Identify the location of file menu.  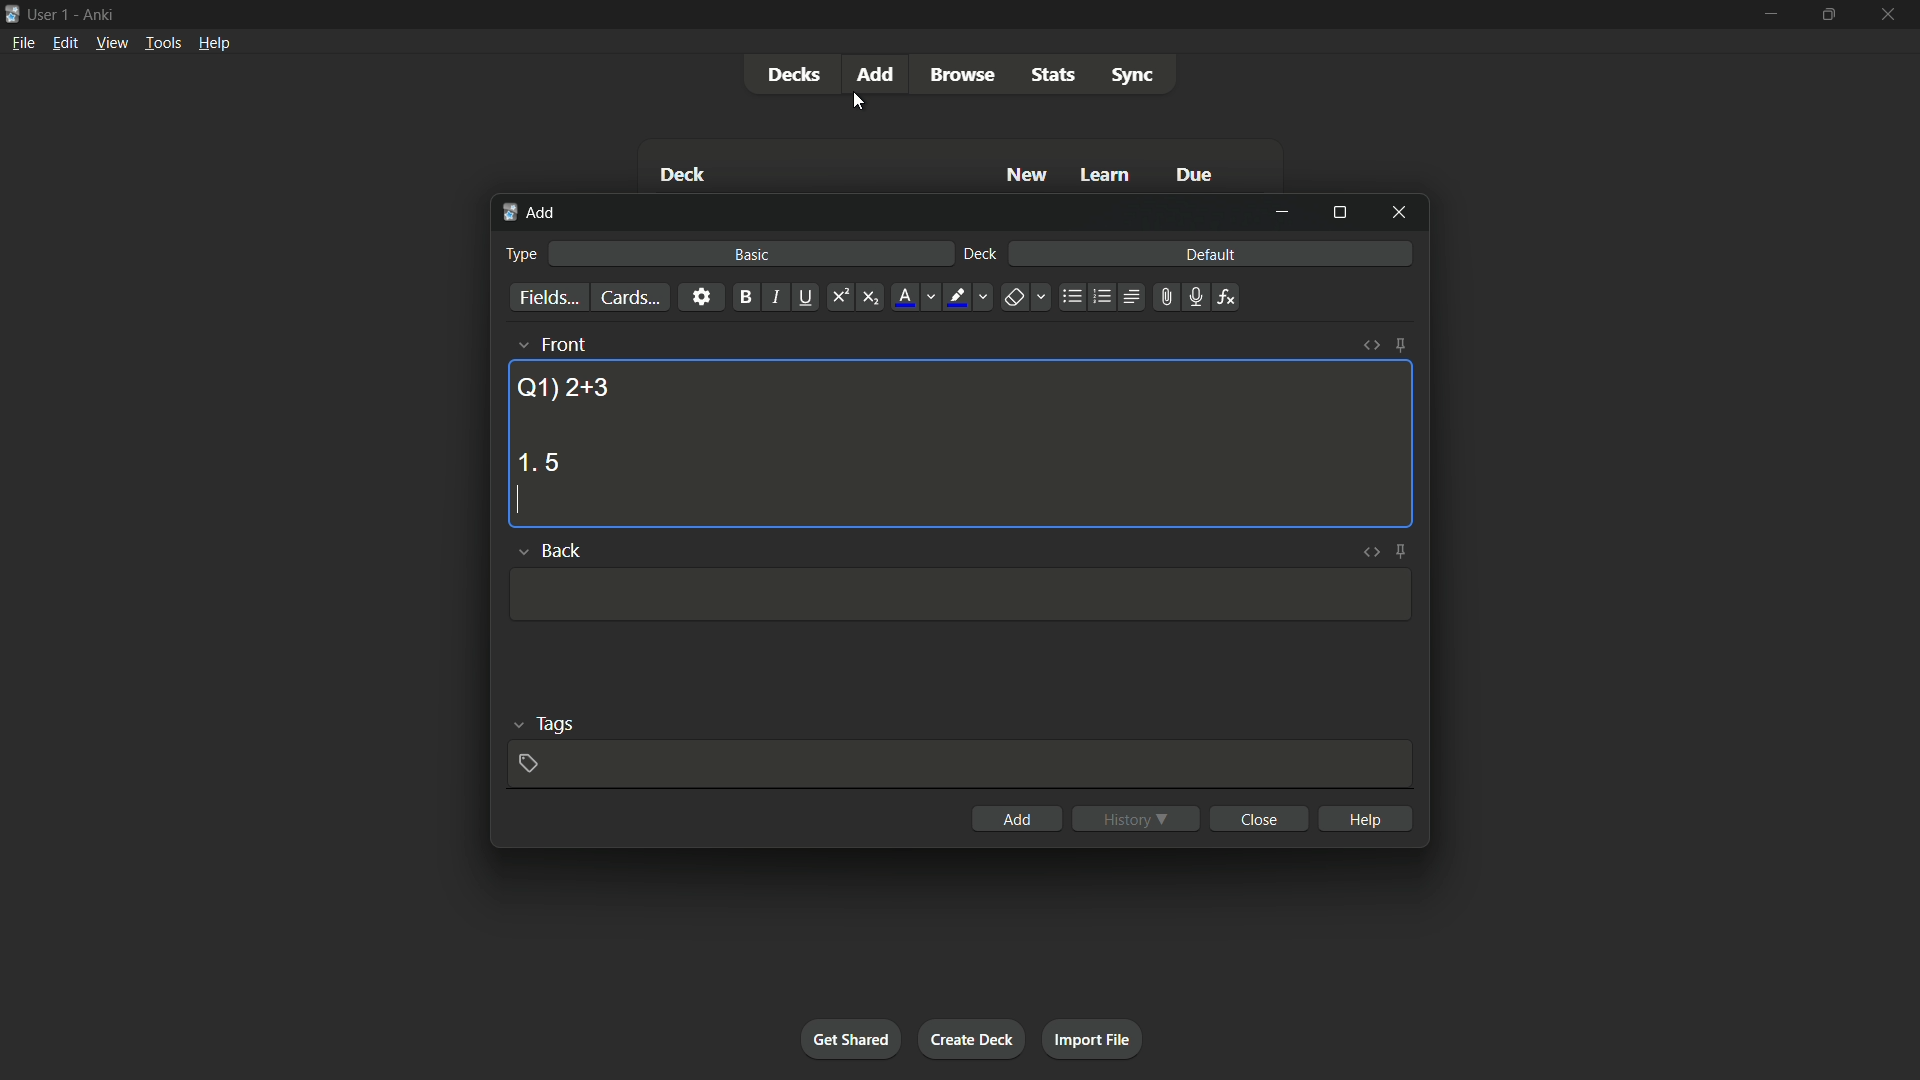
(25, 42).